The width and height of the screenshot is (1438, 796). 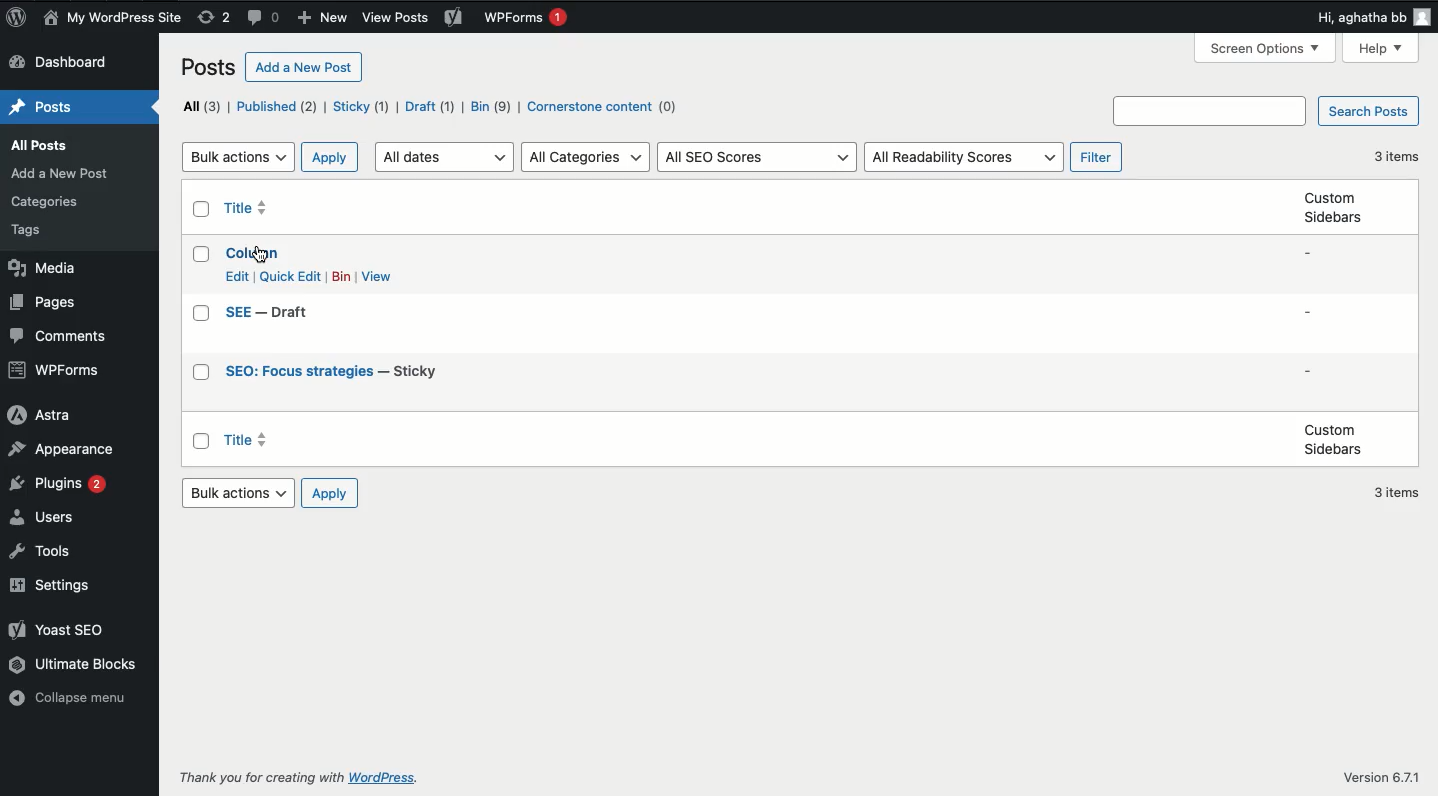 I want to click on Collapse menu, so click(x=71, y=698).